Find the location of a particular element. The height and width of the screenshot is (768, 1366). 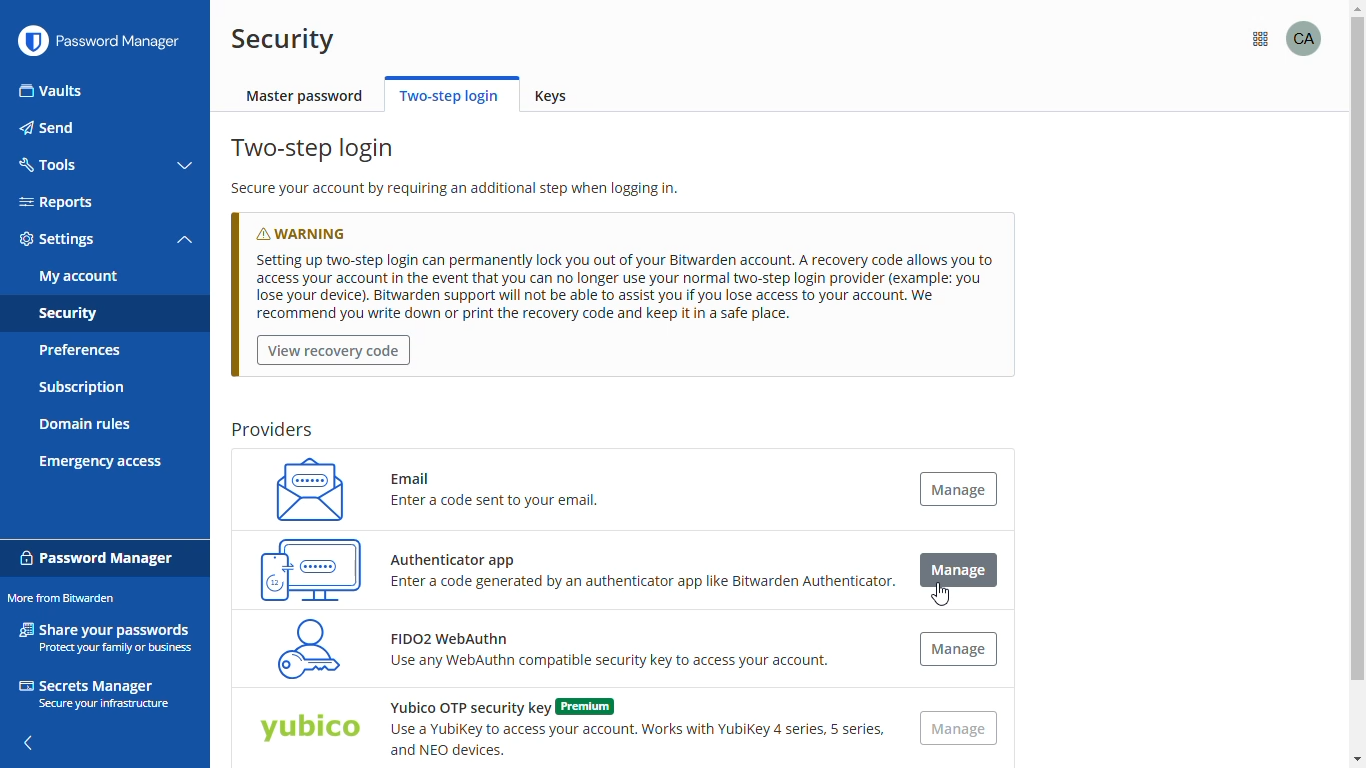

manage is located at coordinates (960, 729).